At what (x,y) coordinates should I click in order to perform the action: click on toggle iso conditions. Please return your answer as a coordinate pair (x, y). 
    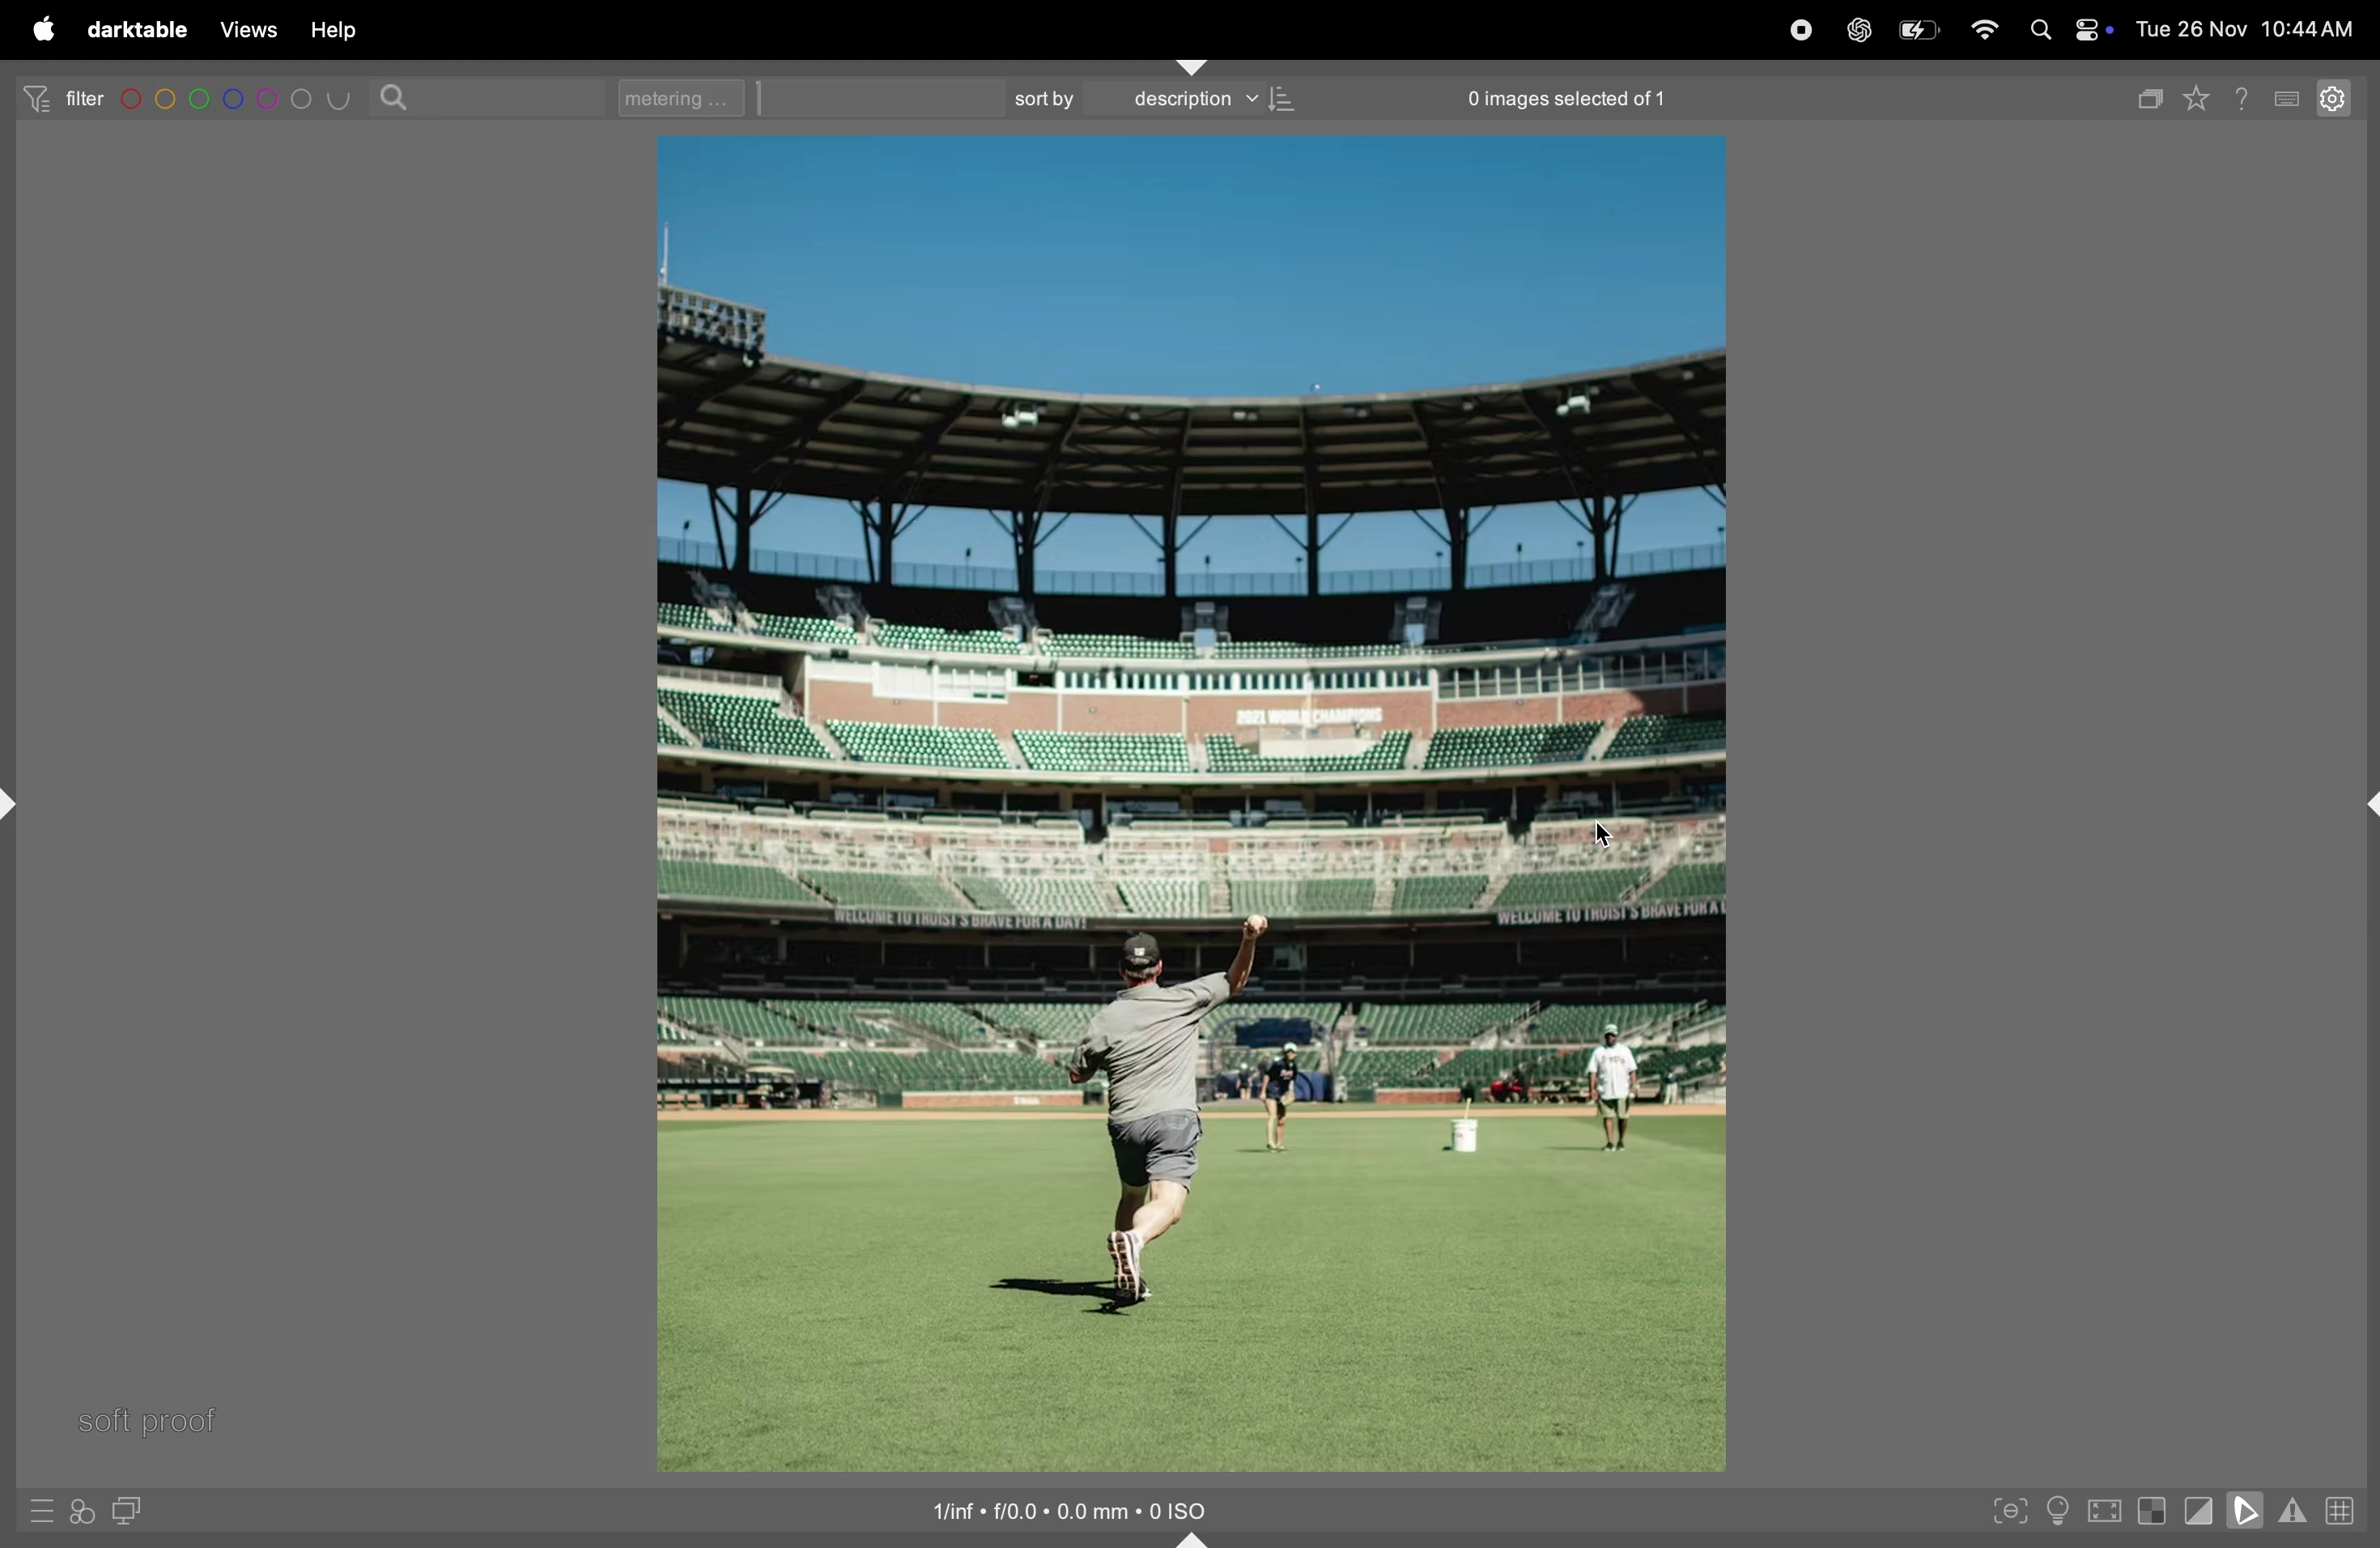
    Looking at the image, I should click on (2059, 1508).